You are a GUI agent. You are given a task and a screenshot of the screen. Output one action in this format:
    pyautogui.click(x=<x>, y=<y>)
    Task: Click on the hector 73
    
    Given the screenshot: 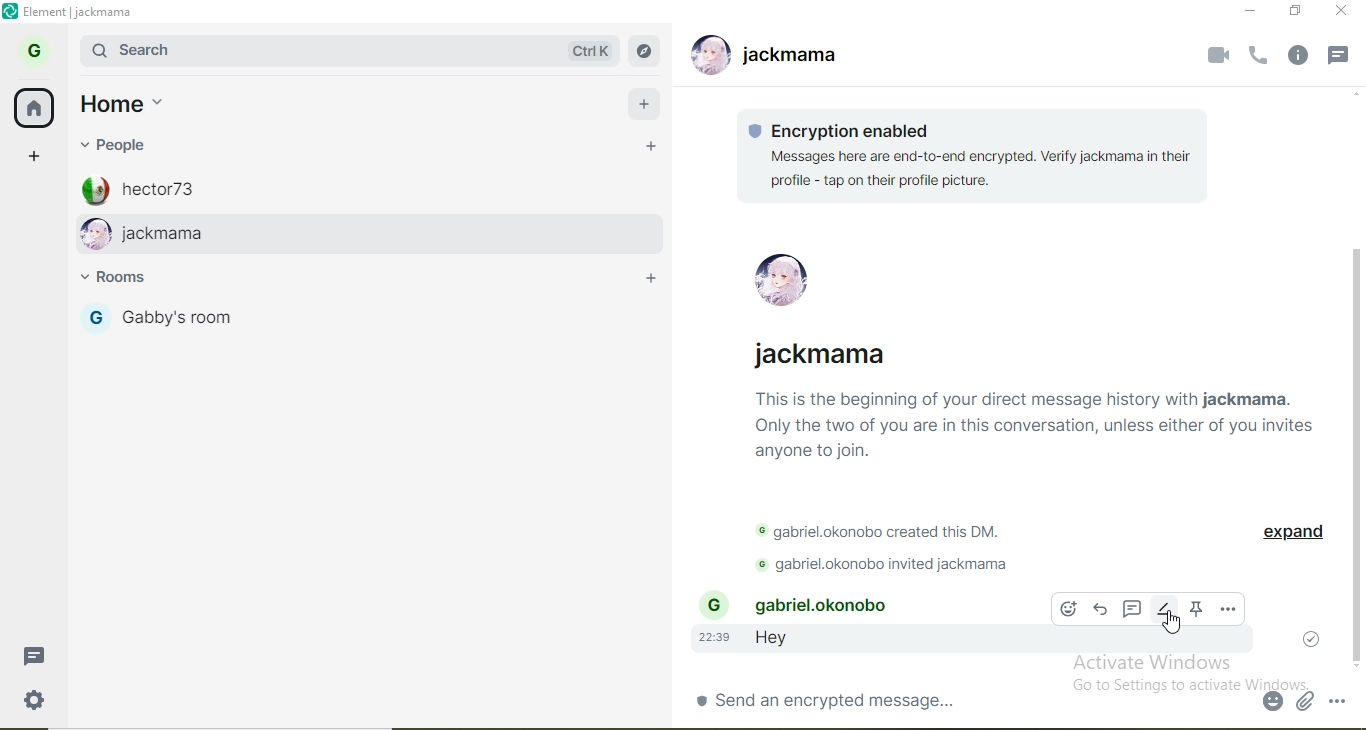 What is the action you would take?
    pyautogui.click(x=396, y=187)
    